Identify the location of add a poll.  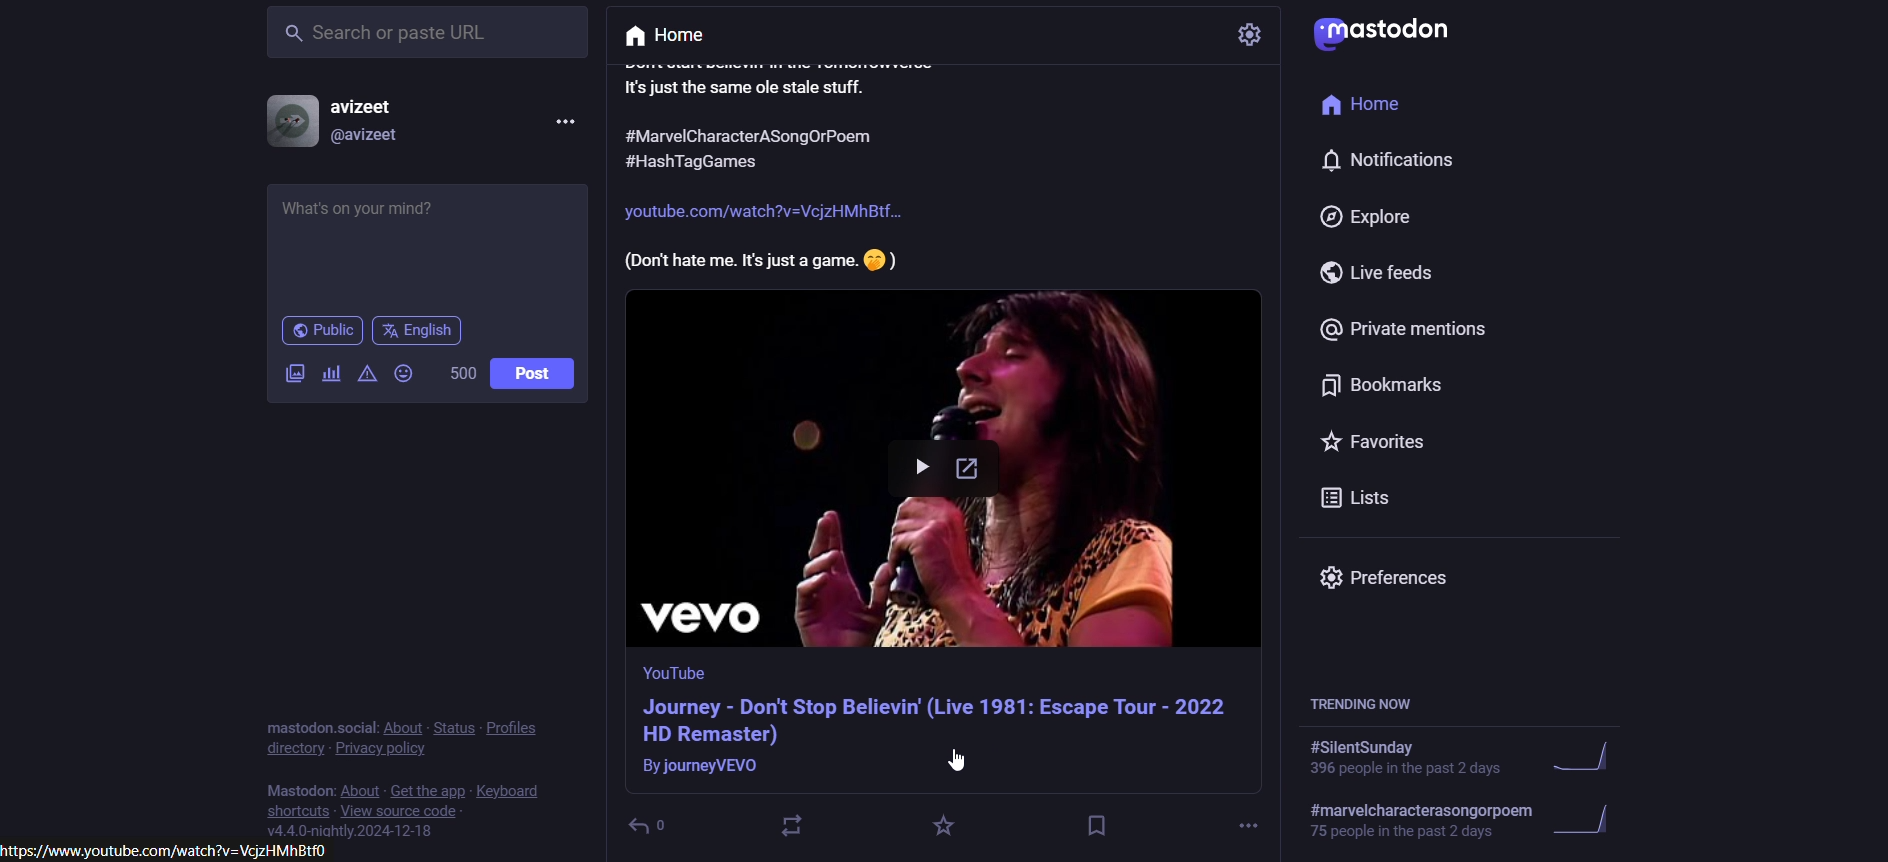
(332, 374).